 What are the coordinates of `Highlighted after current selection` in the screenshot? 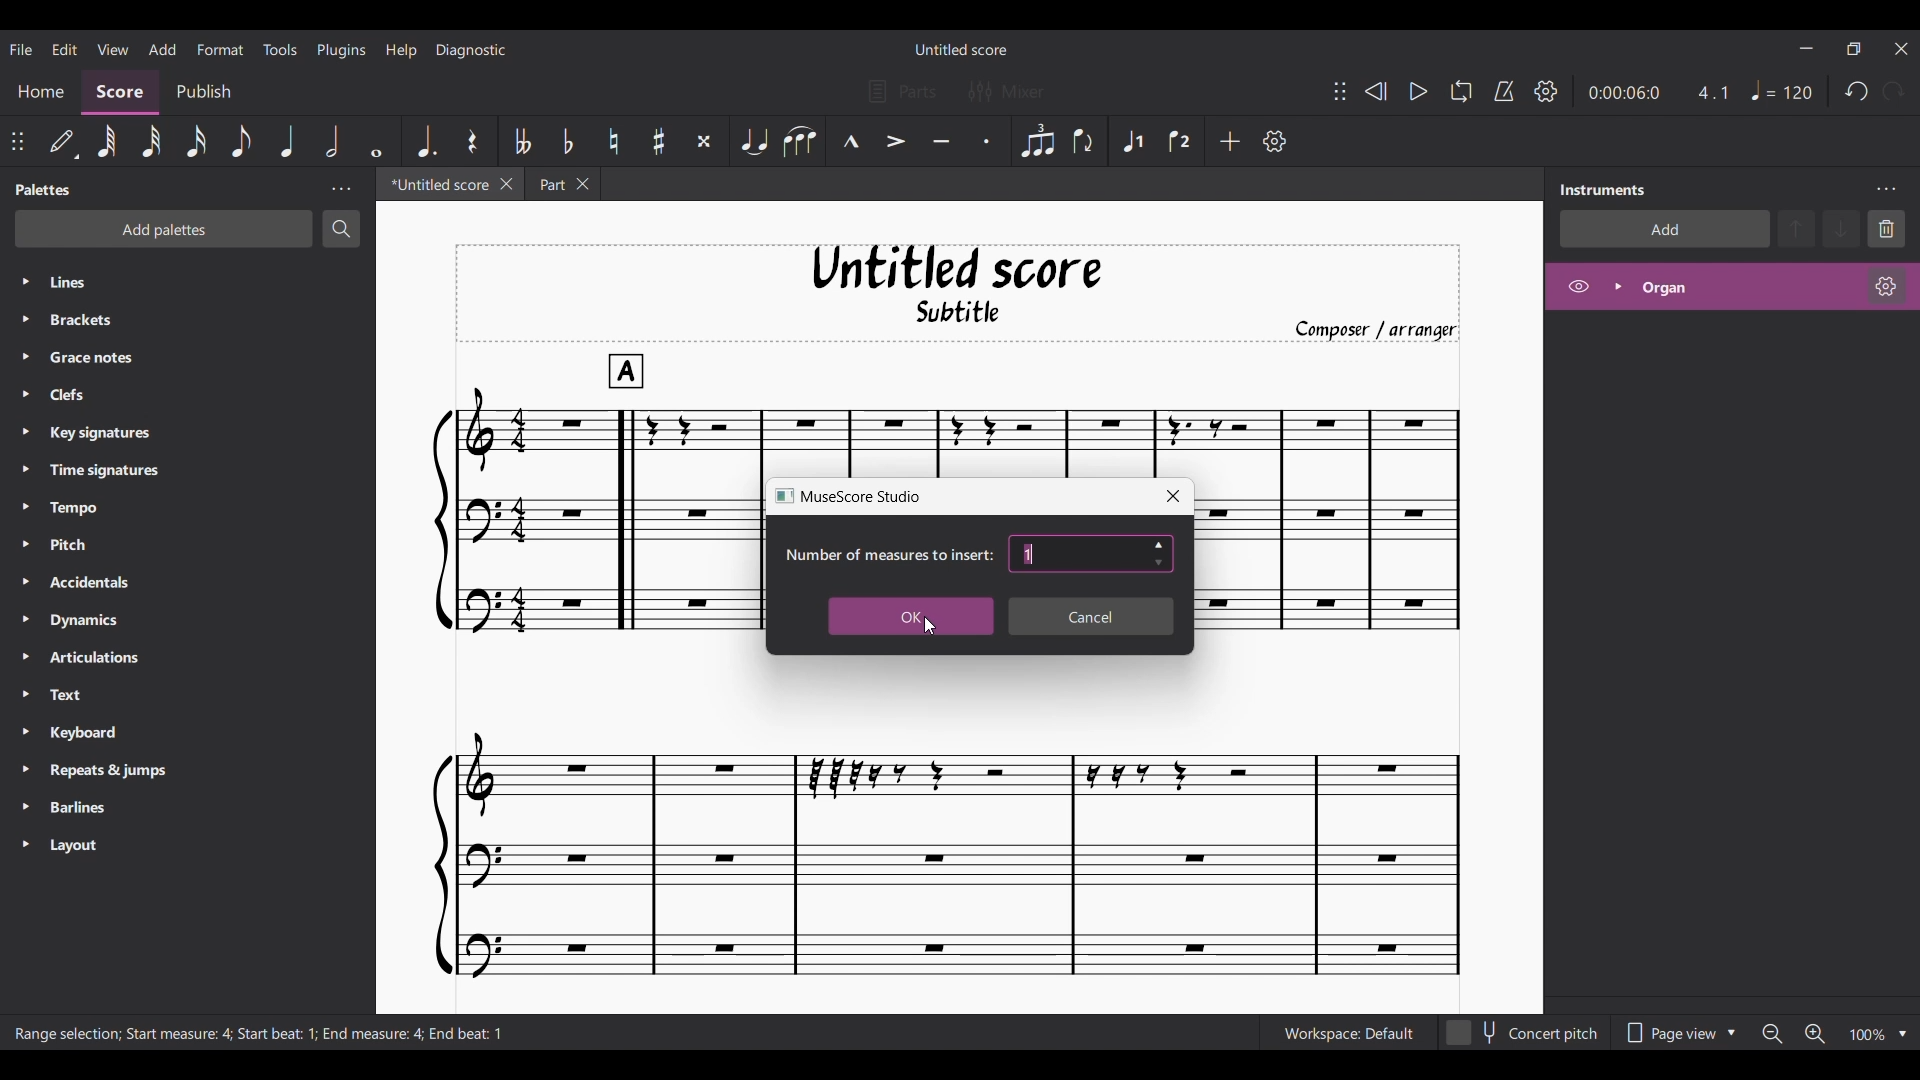 It's located at (1732, 290).